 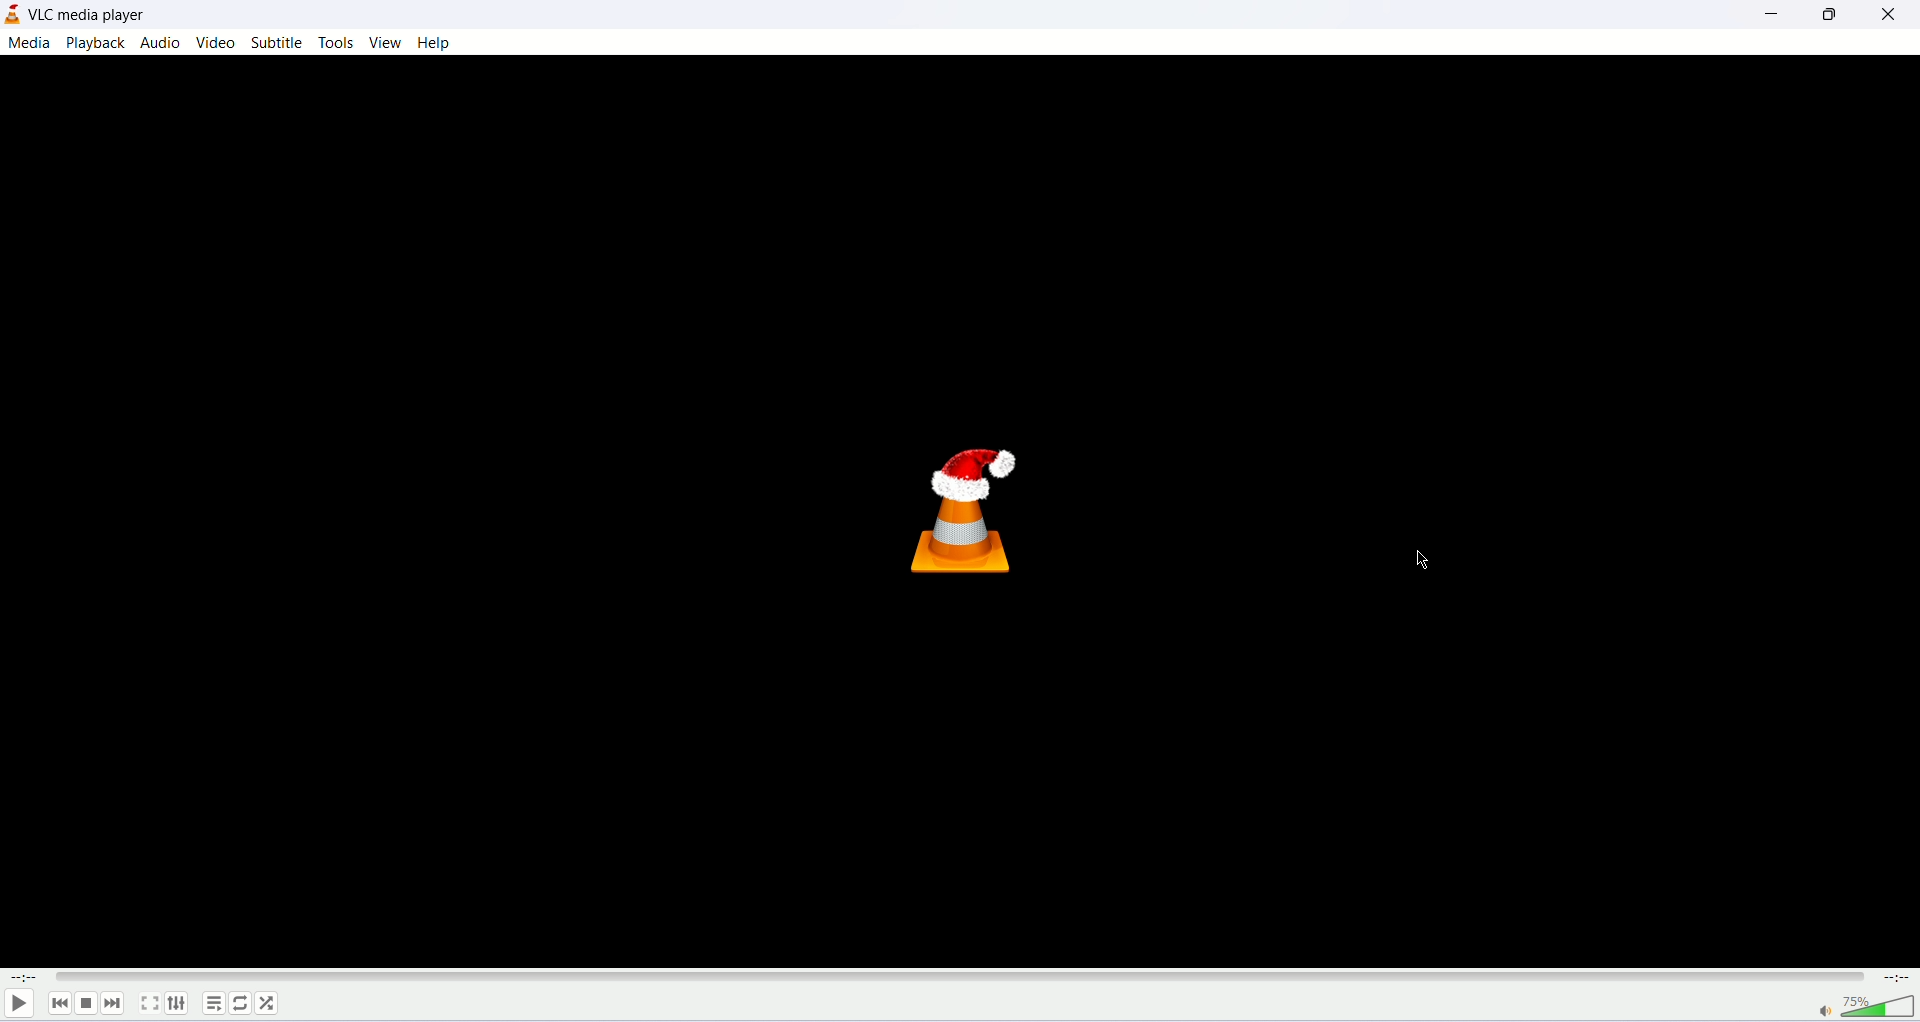 I want to click on stop, so click(x=86, y=1005).